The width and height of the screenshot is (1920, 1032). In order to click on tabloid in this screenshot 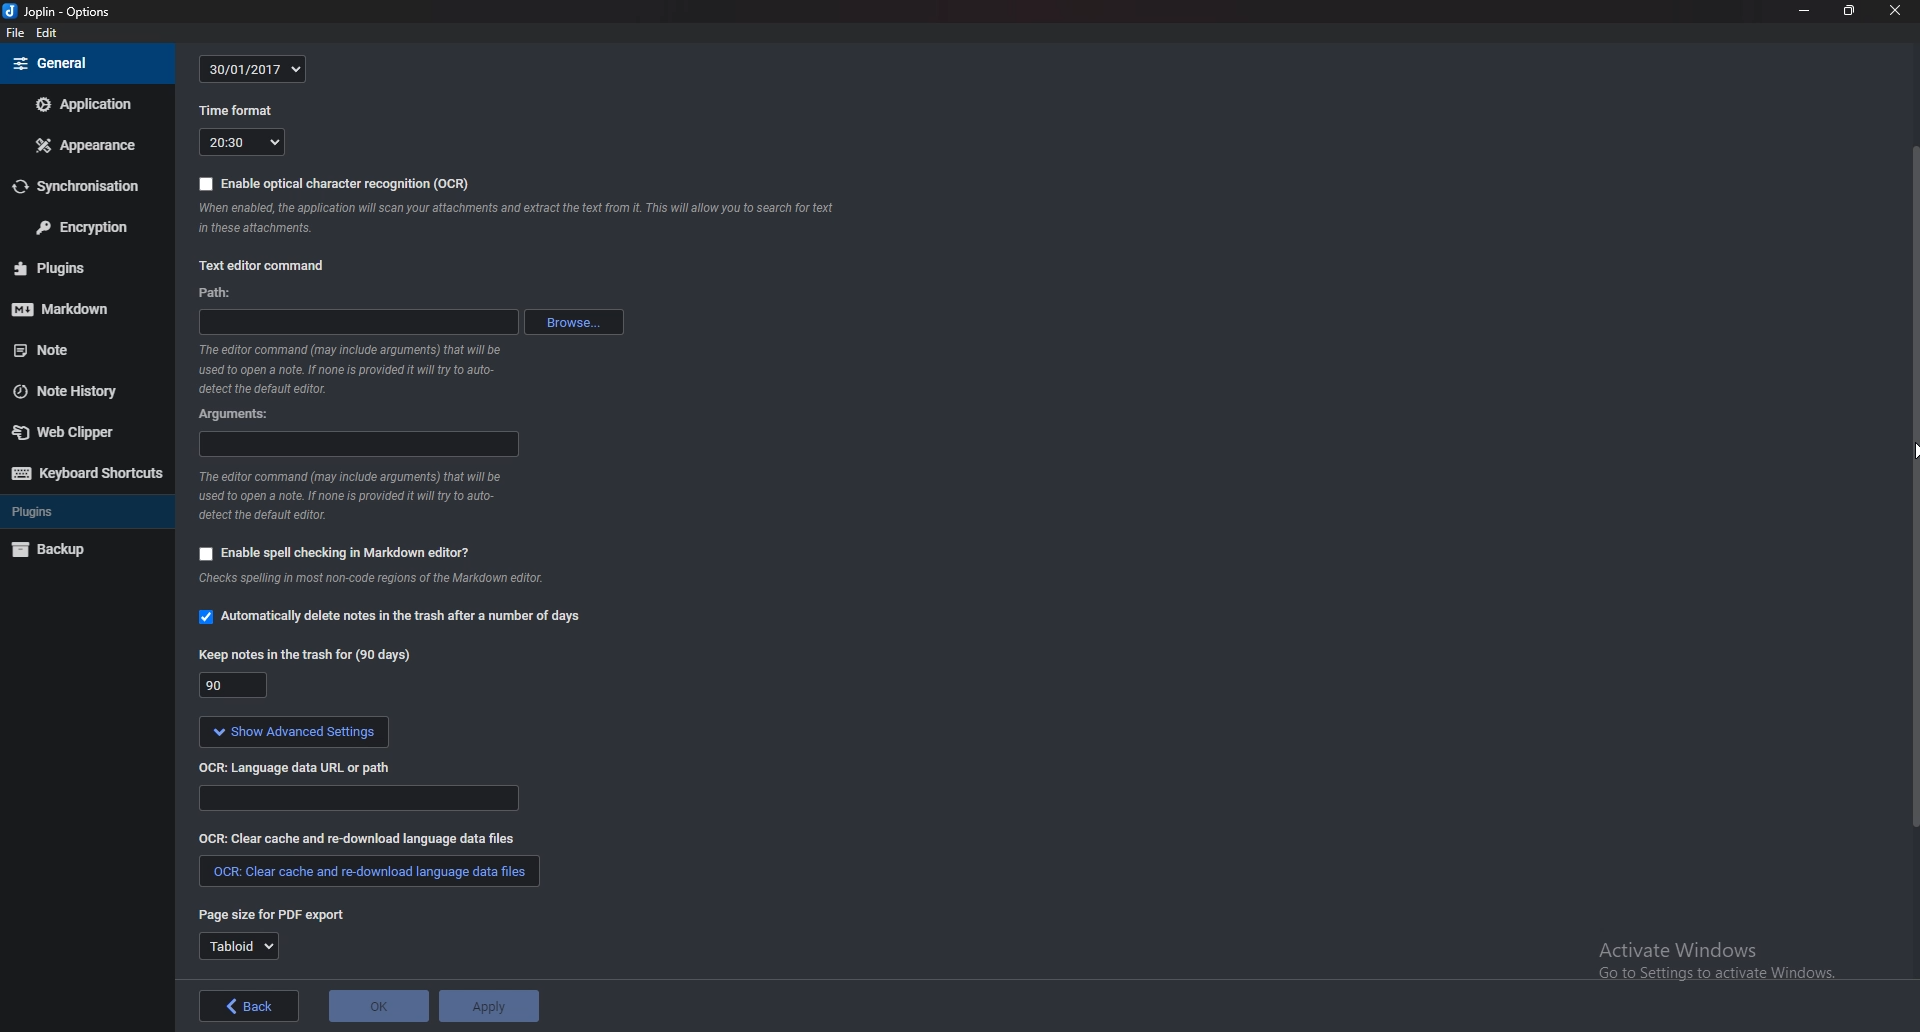, I will do `click(238, 946)`.